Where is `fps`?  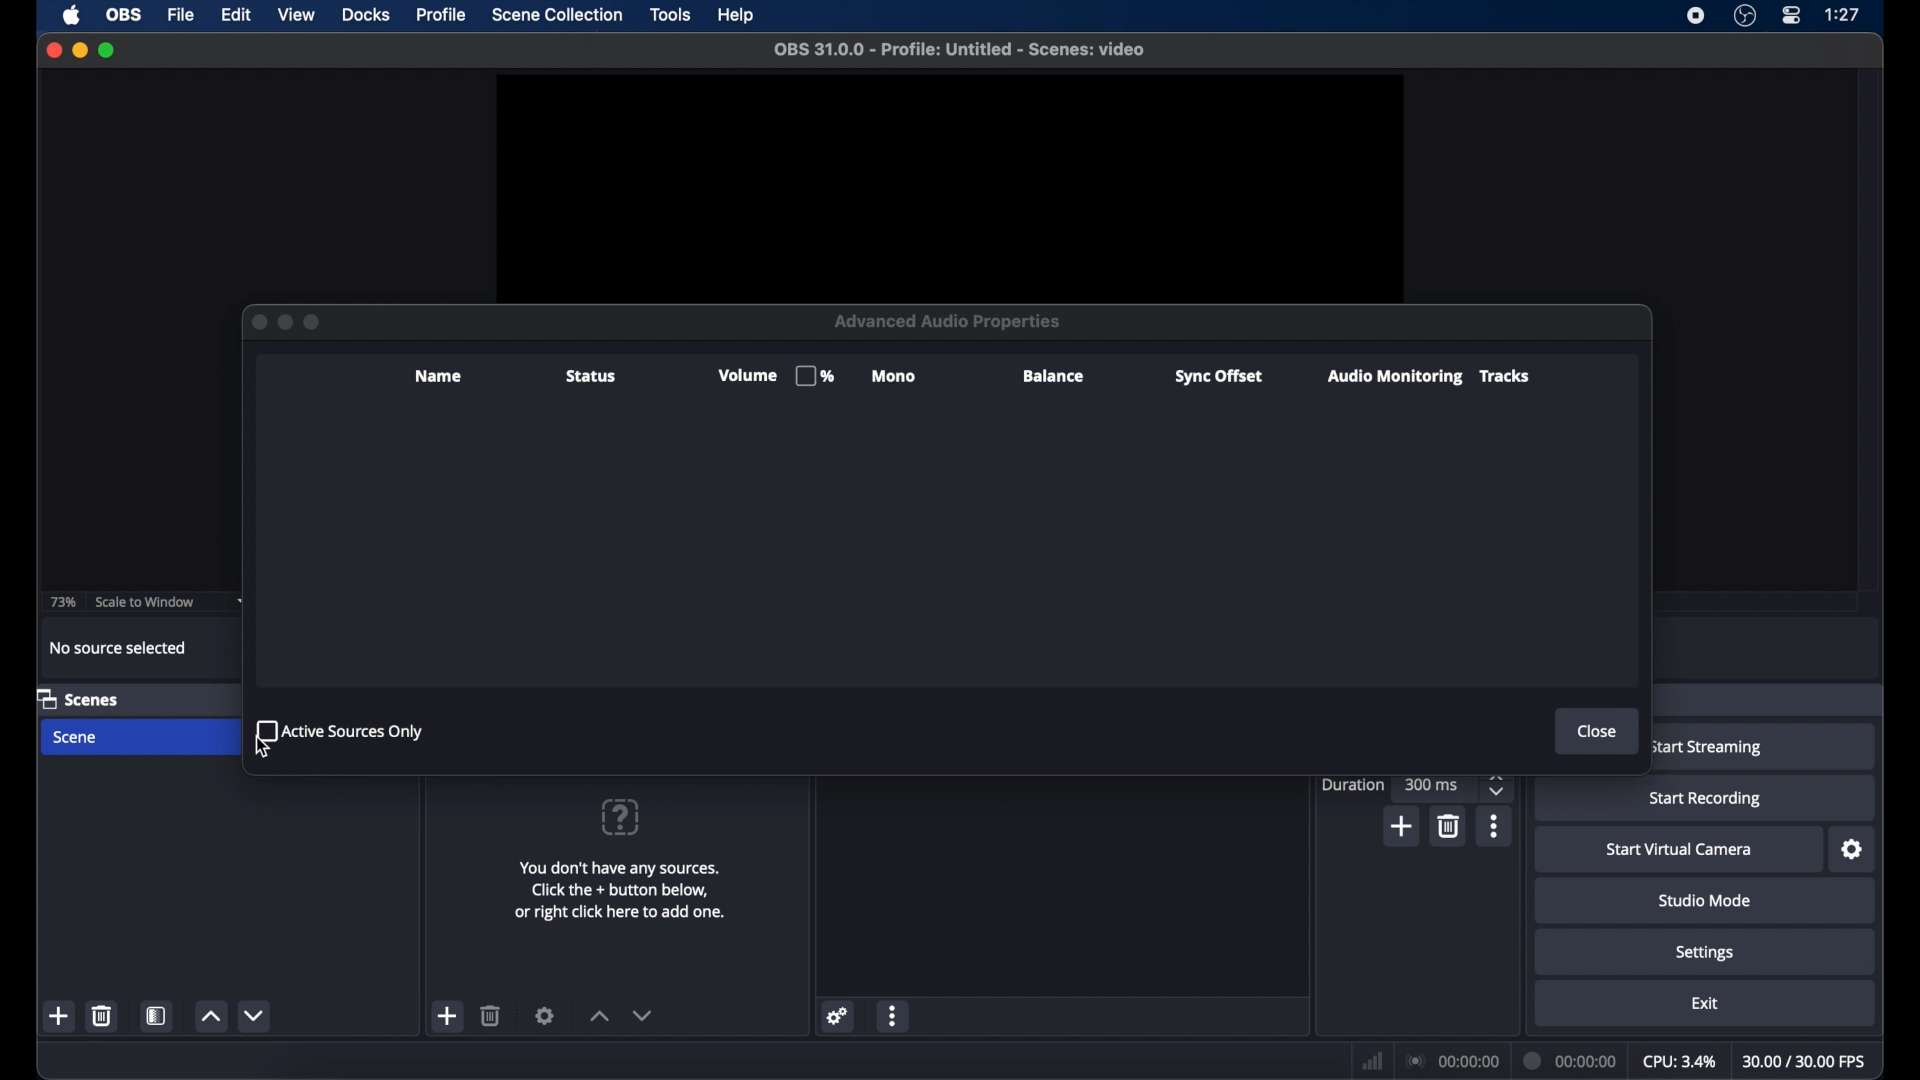
fps is located at coordinates (1807, 1061).